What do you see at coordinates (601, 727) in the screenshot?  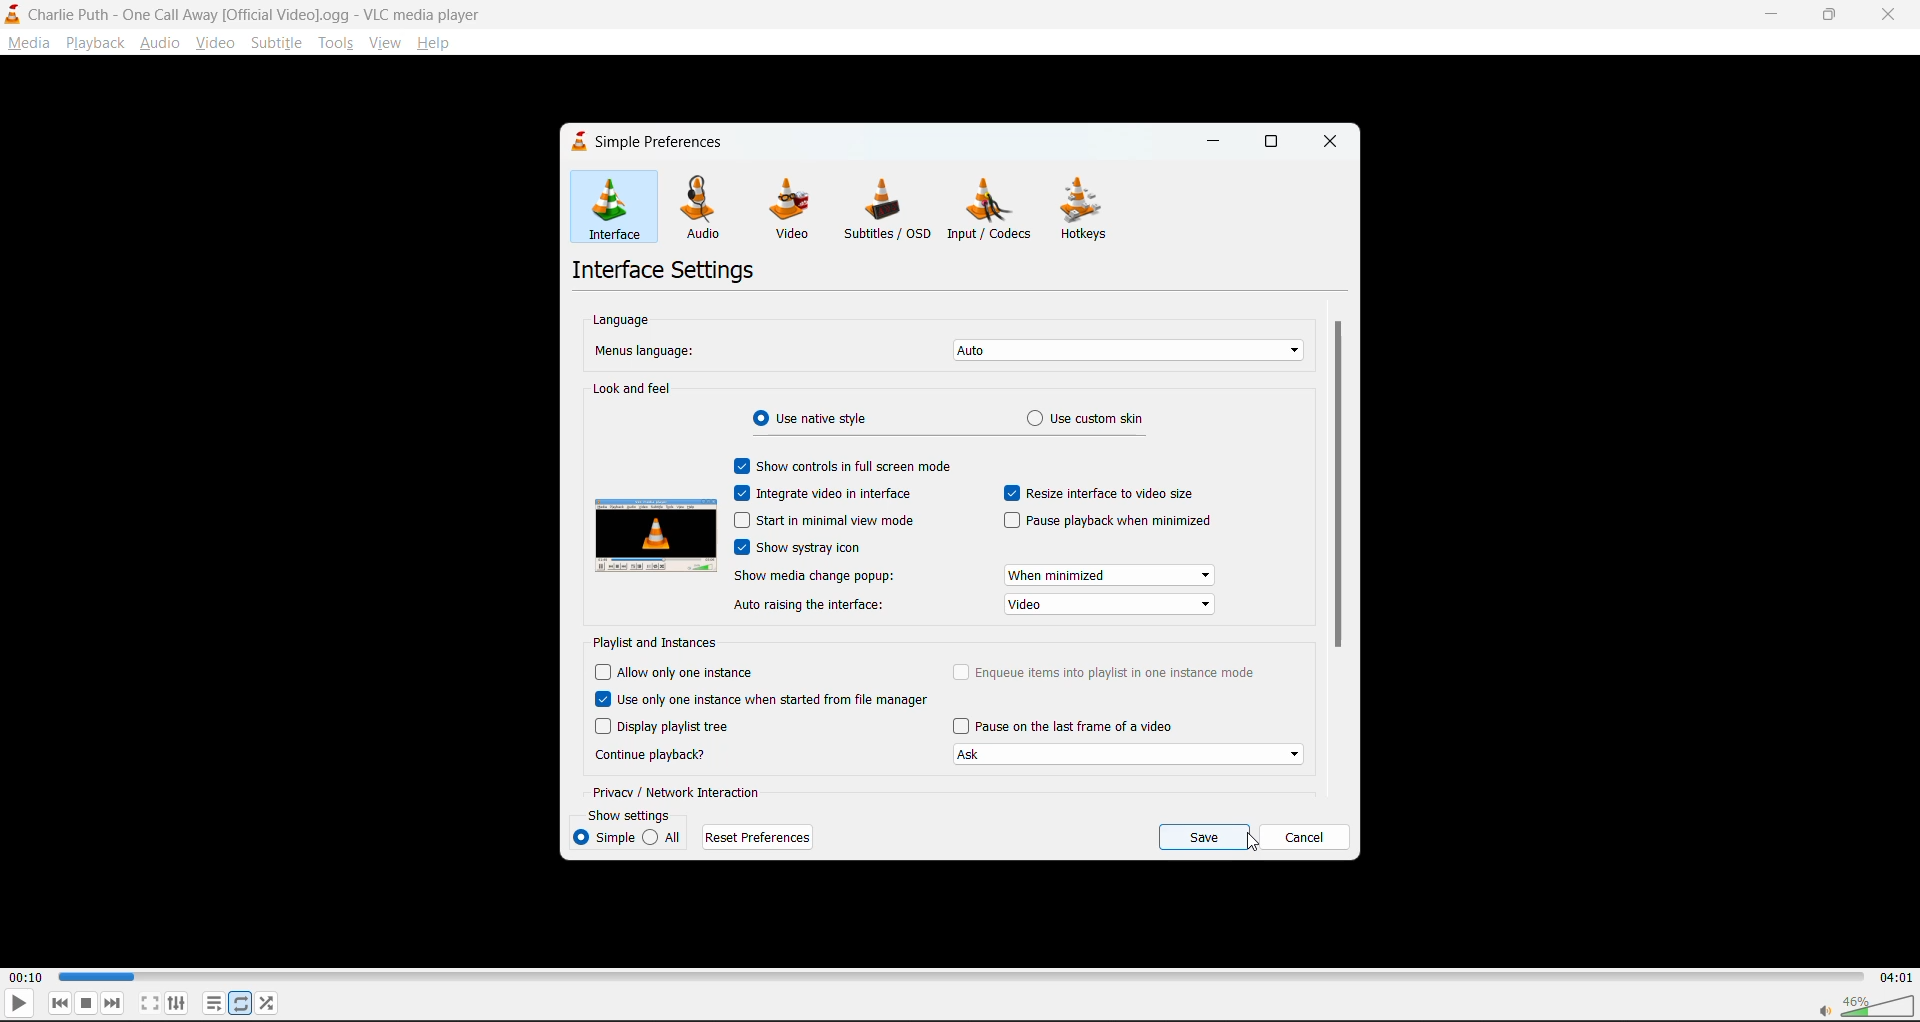 I see `Checbox` at bounding box center [601, 727].